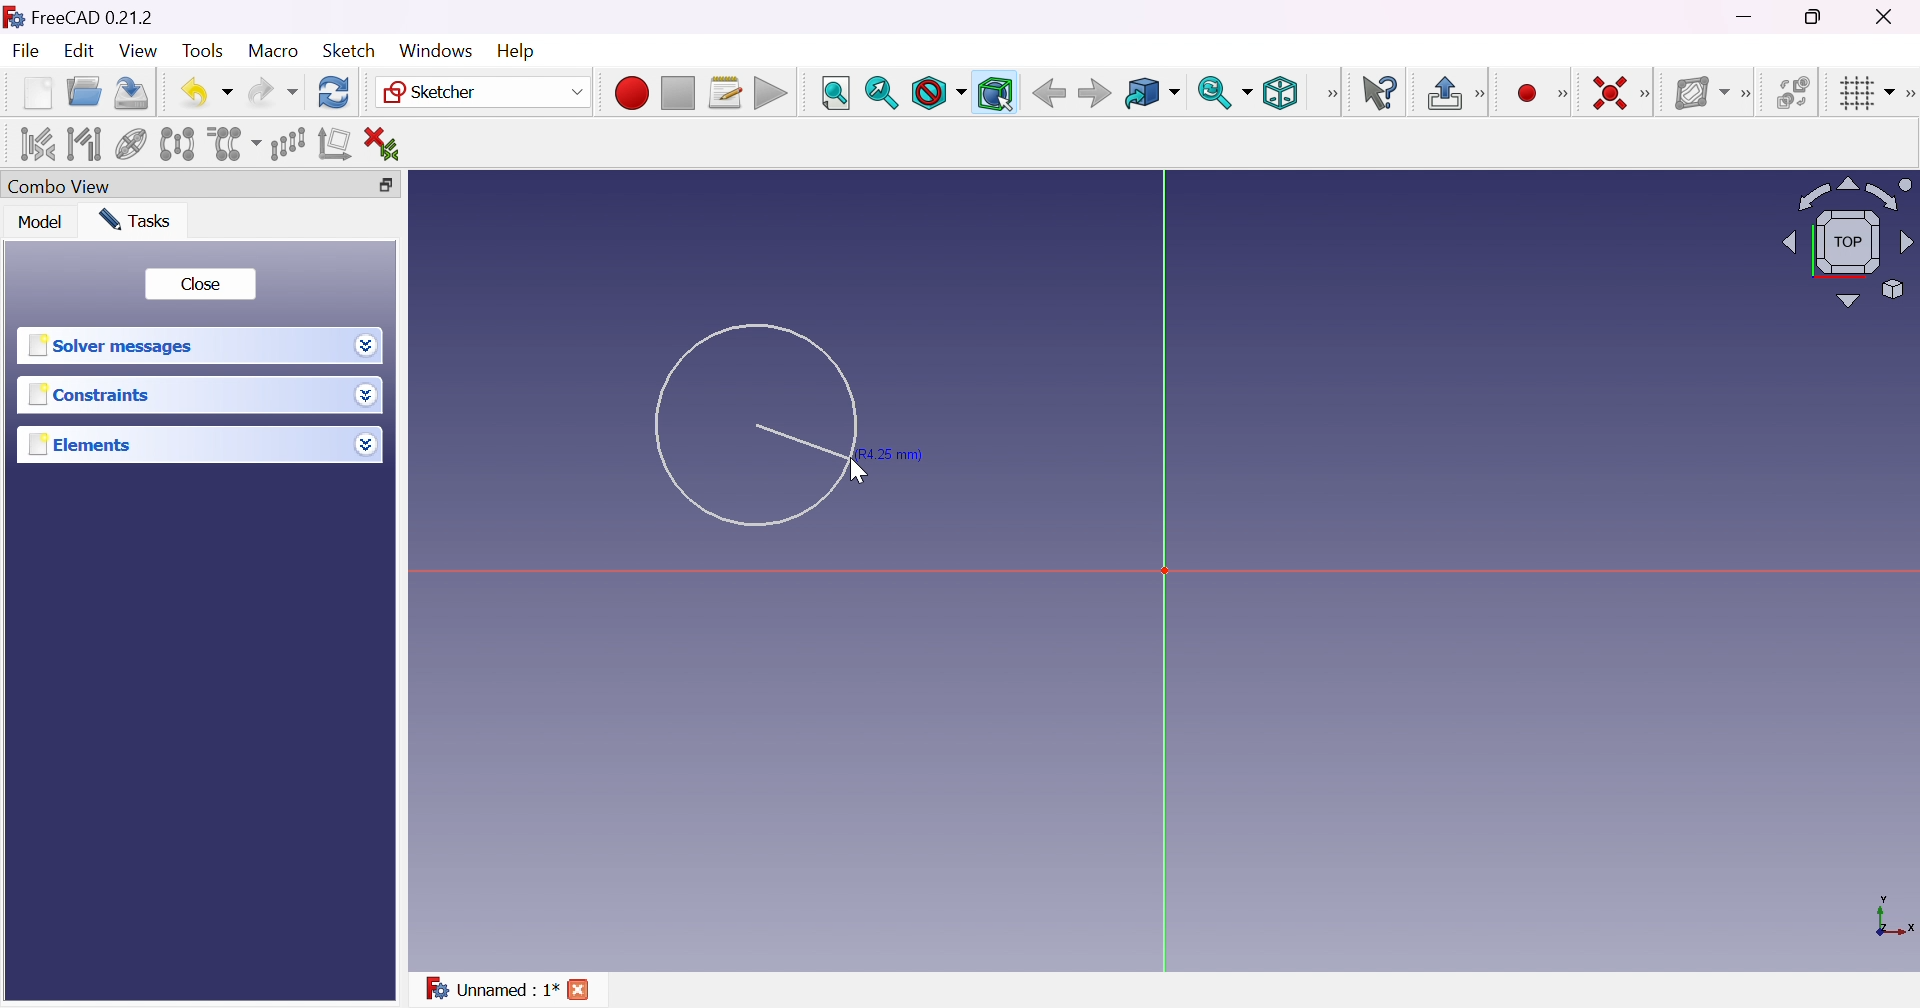 This screenshot has height=1008, width=1920. Describe the element at coordinates (83, 444) in the screenshot. I see `Elements` at that location.